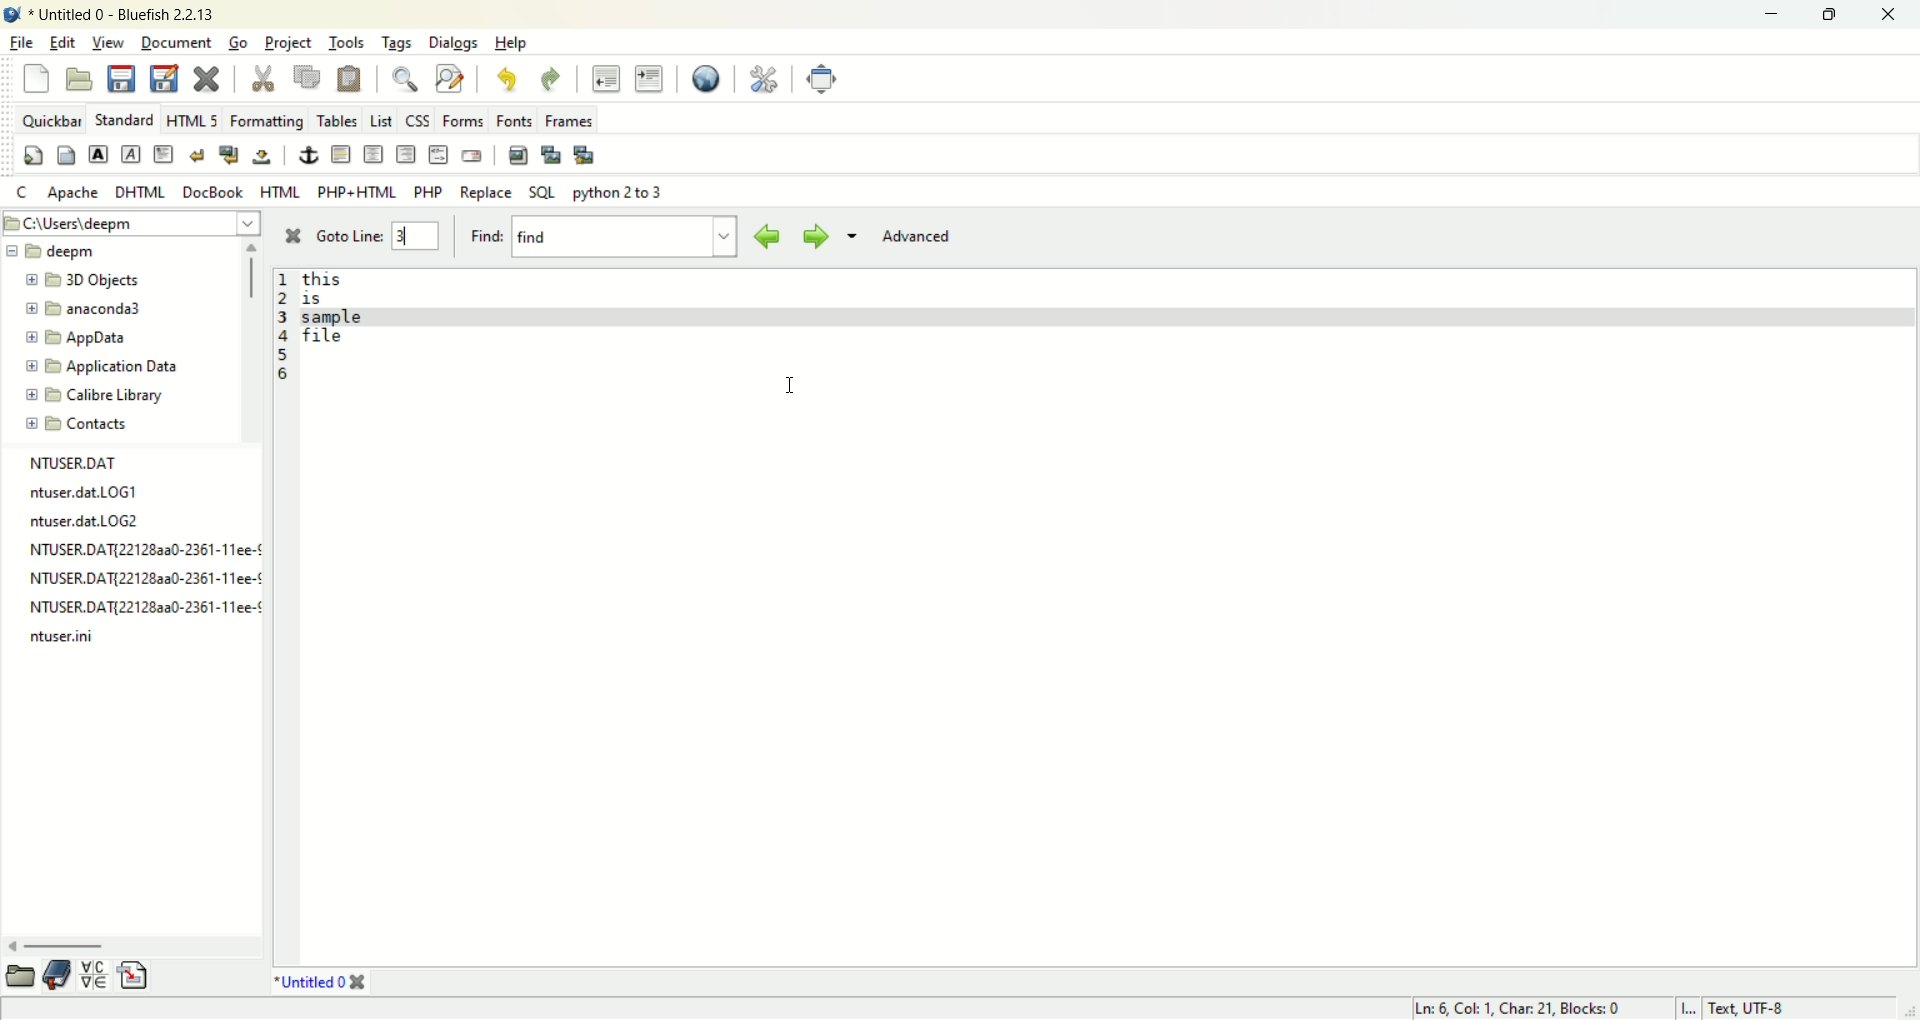 The height and width of the screenshot is (1020, 1920). Describe the element at coordinates (417, 232) in the screenshot. I see `3` at that location.